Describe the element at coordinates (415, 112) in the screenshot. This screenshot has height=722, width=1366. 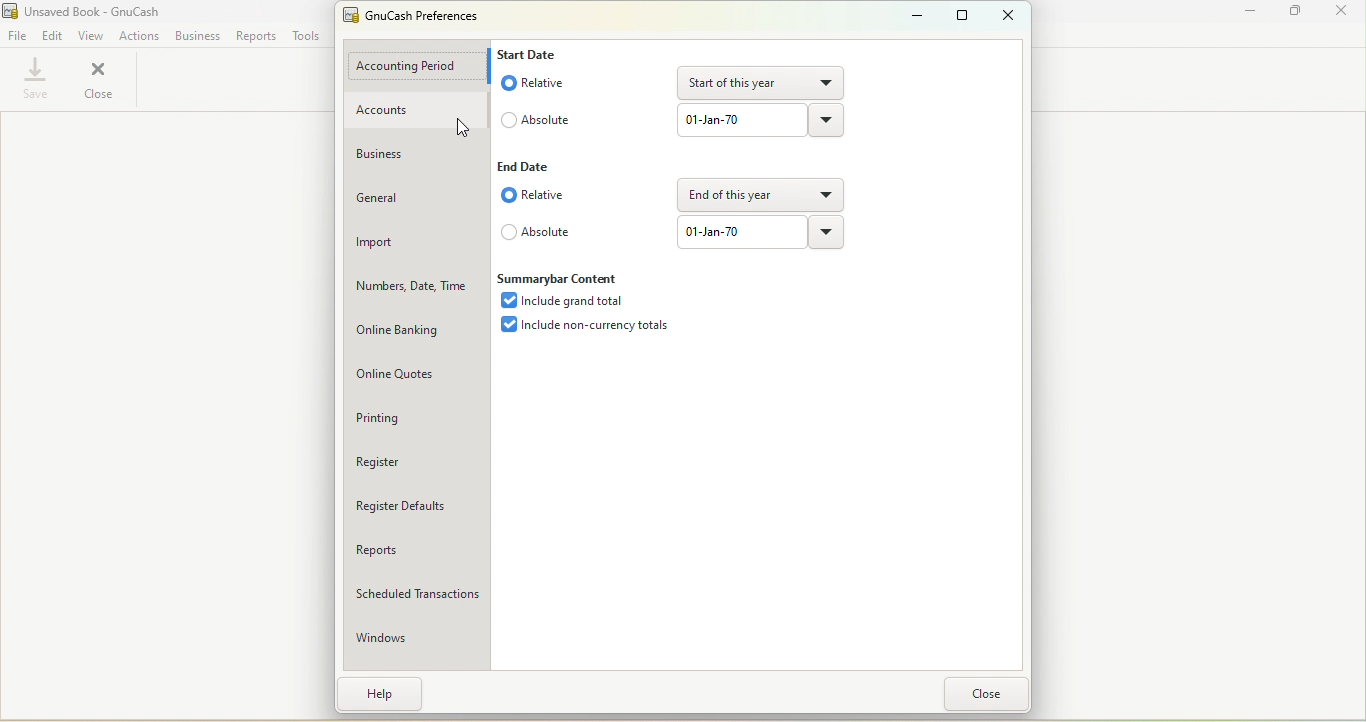
I see `Accounts` at that location.